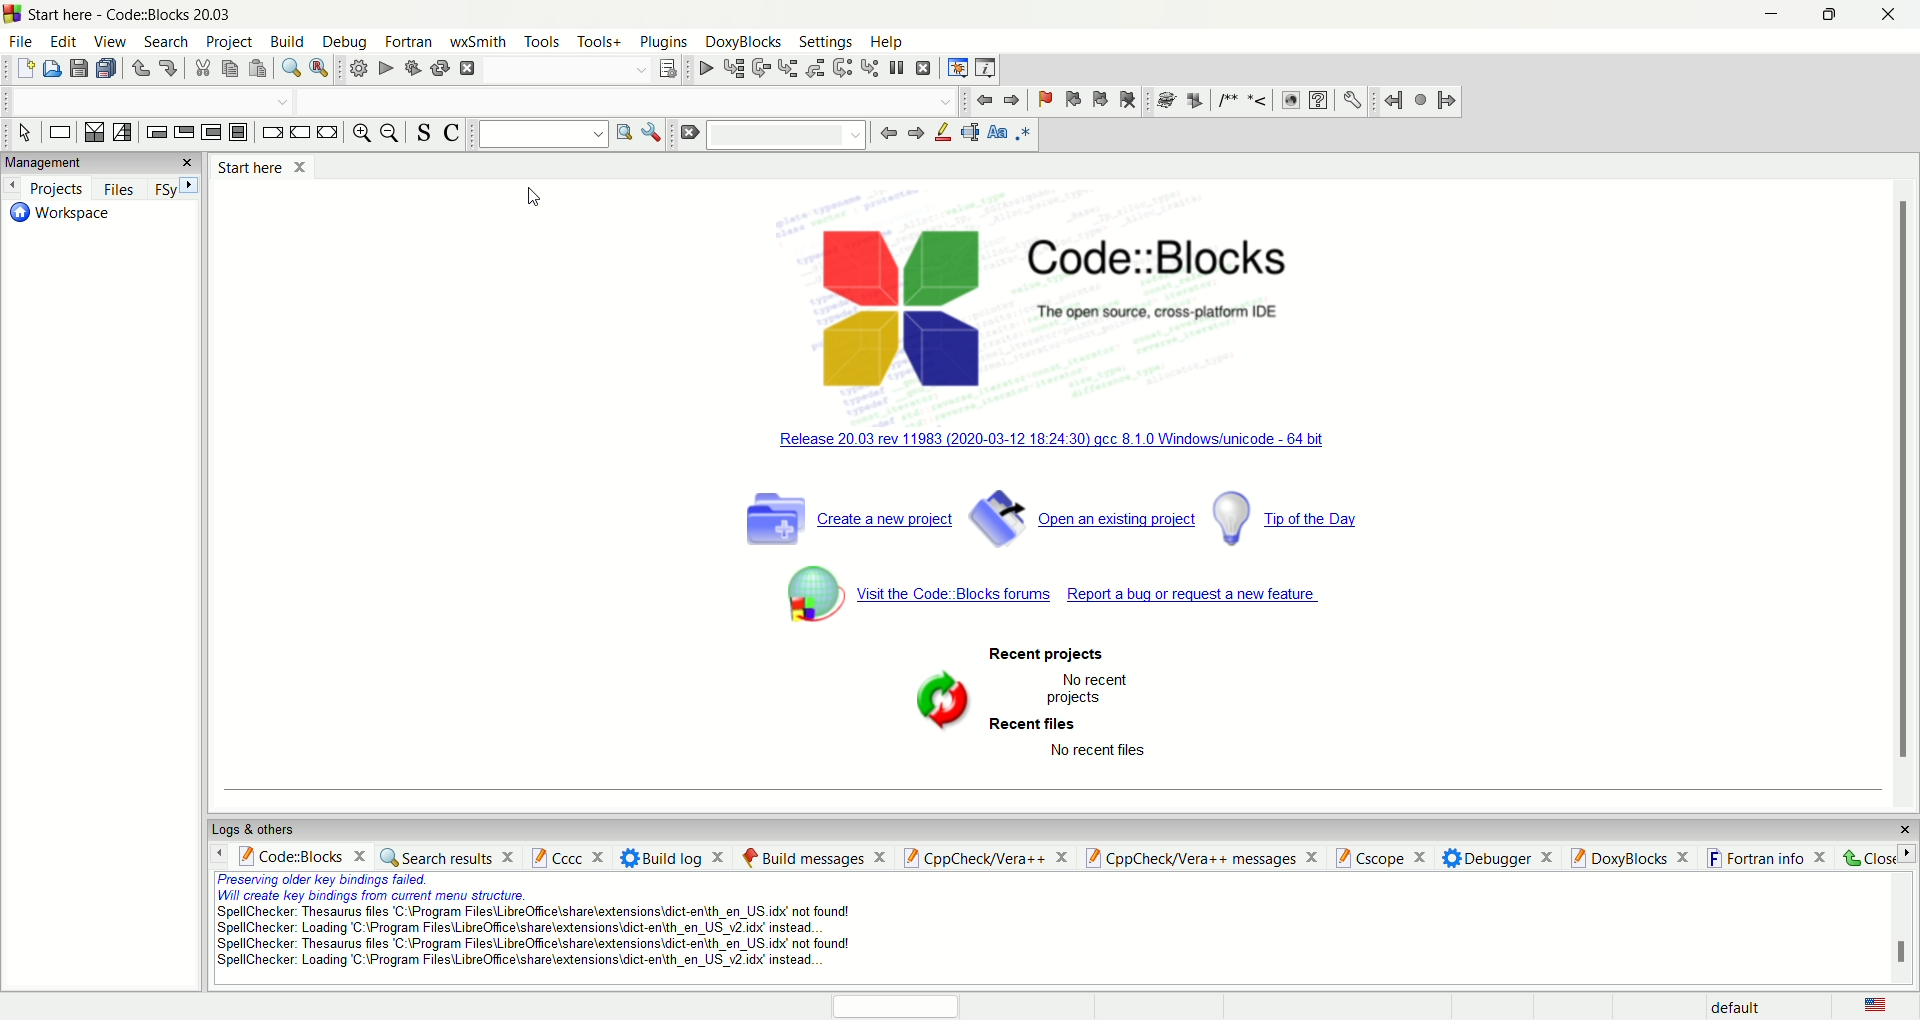  What do you see at coordinates (703, 71) in the screenshot?
I see `debug` at bounding box center [703, 71].